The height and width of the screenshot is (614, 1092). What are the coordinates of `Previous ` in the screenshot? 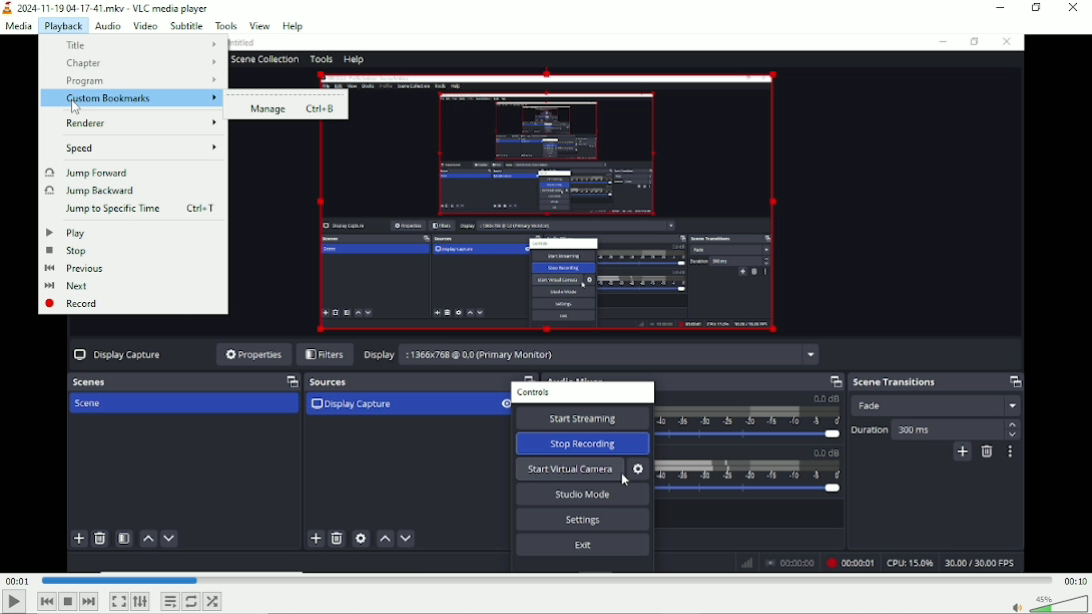 It's located at (73, 268).